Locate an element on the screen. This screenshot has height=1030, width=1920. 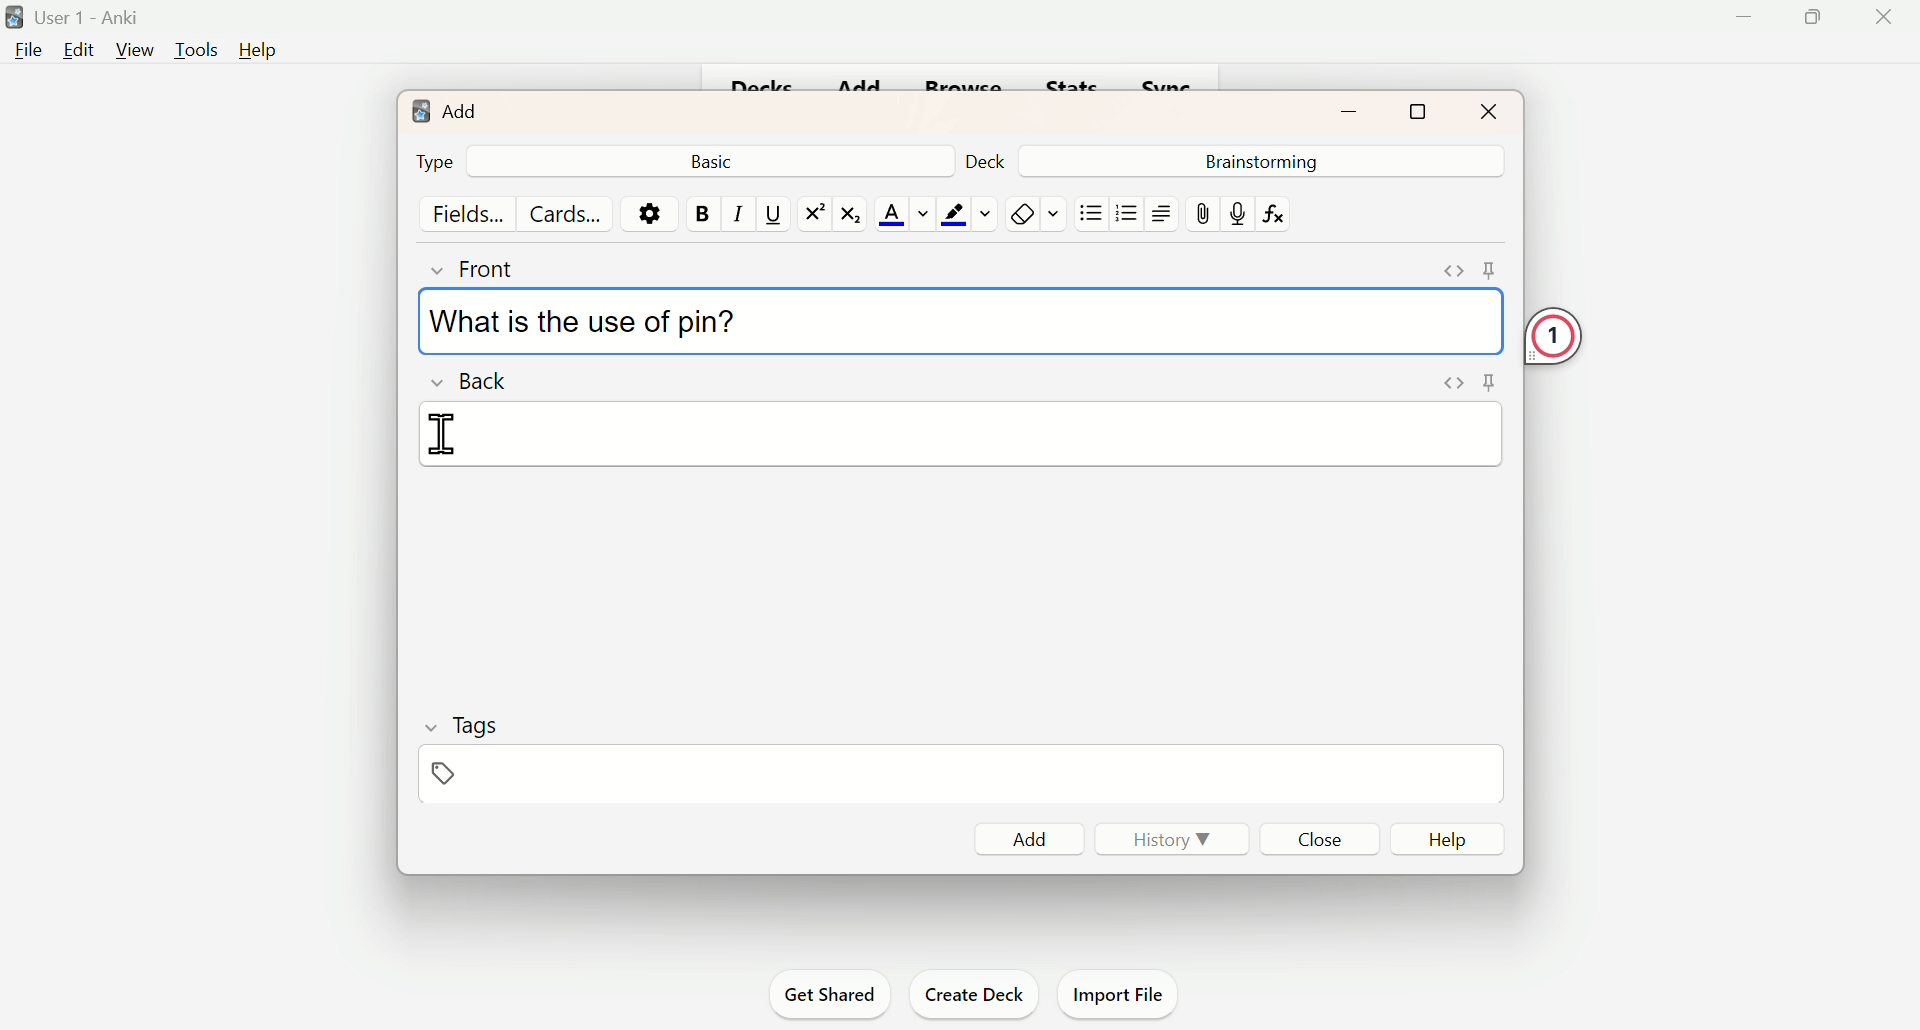
History is located at coordinates (1163, 837).